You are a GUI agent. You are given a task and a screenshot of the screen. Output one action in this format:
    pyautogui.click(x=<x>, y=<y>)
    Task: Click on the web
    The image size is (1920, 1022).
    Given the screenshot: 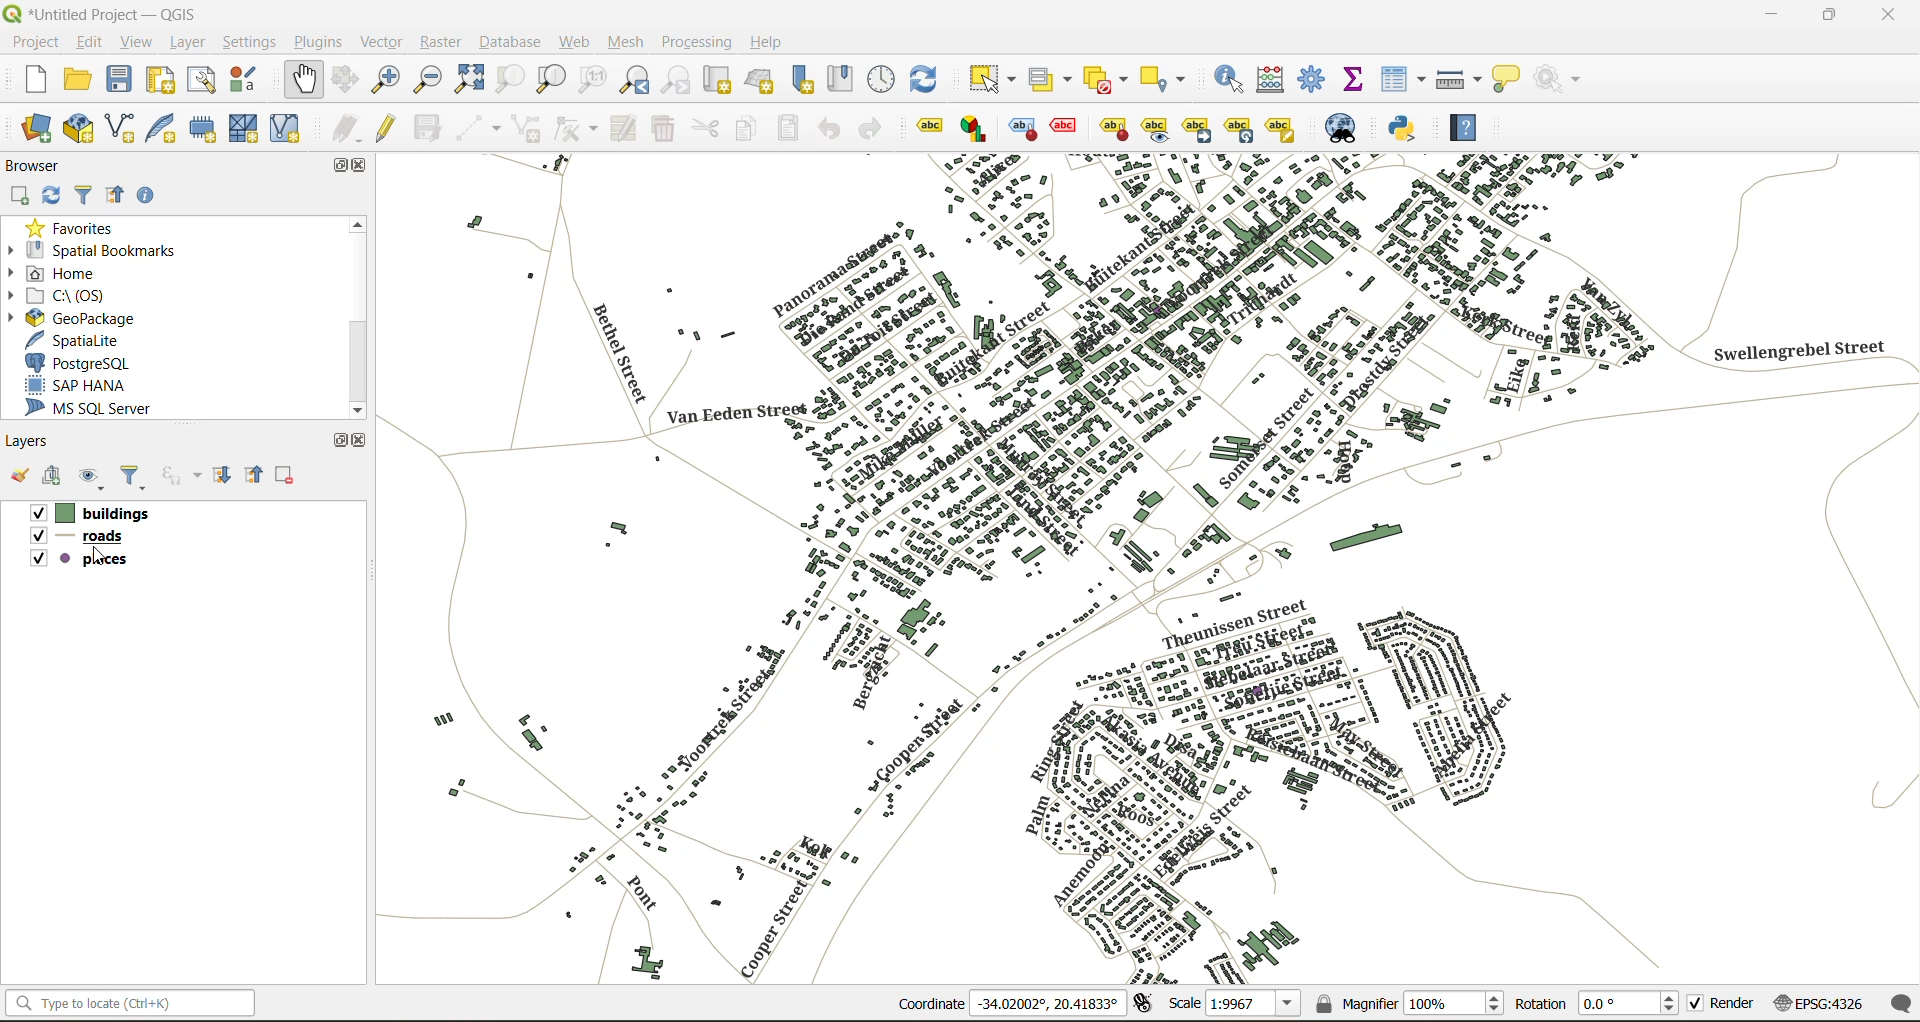 What is the action you would take?
    pyautogui.click(x=571, y=45)
    